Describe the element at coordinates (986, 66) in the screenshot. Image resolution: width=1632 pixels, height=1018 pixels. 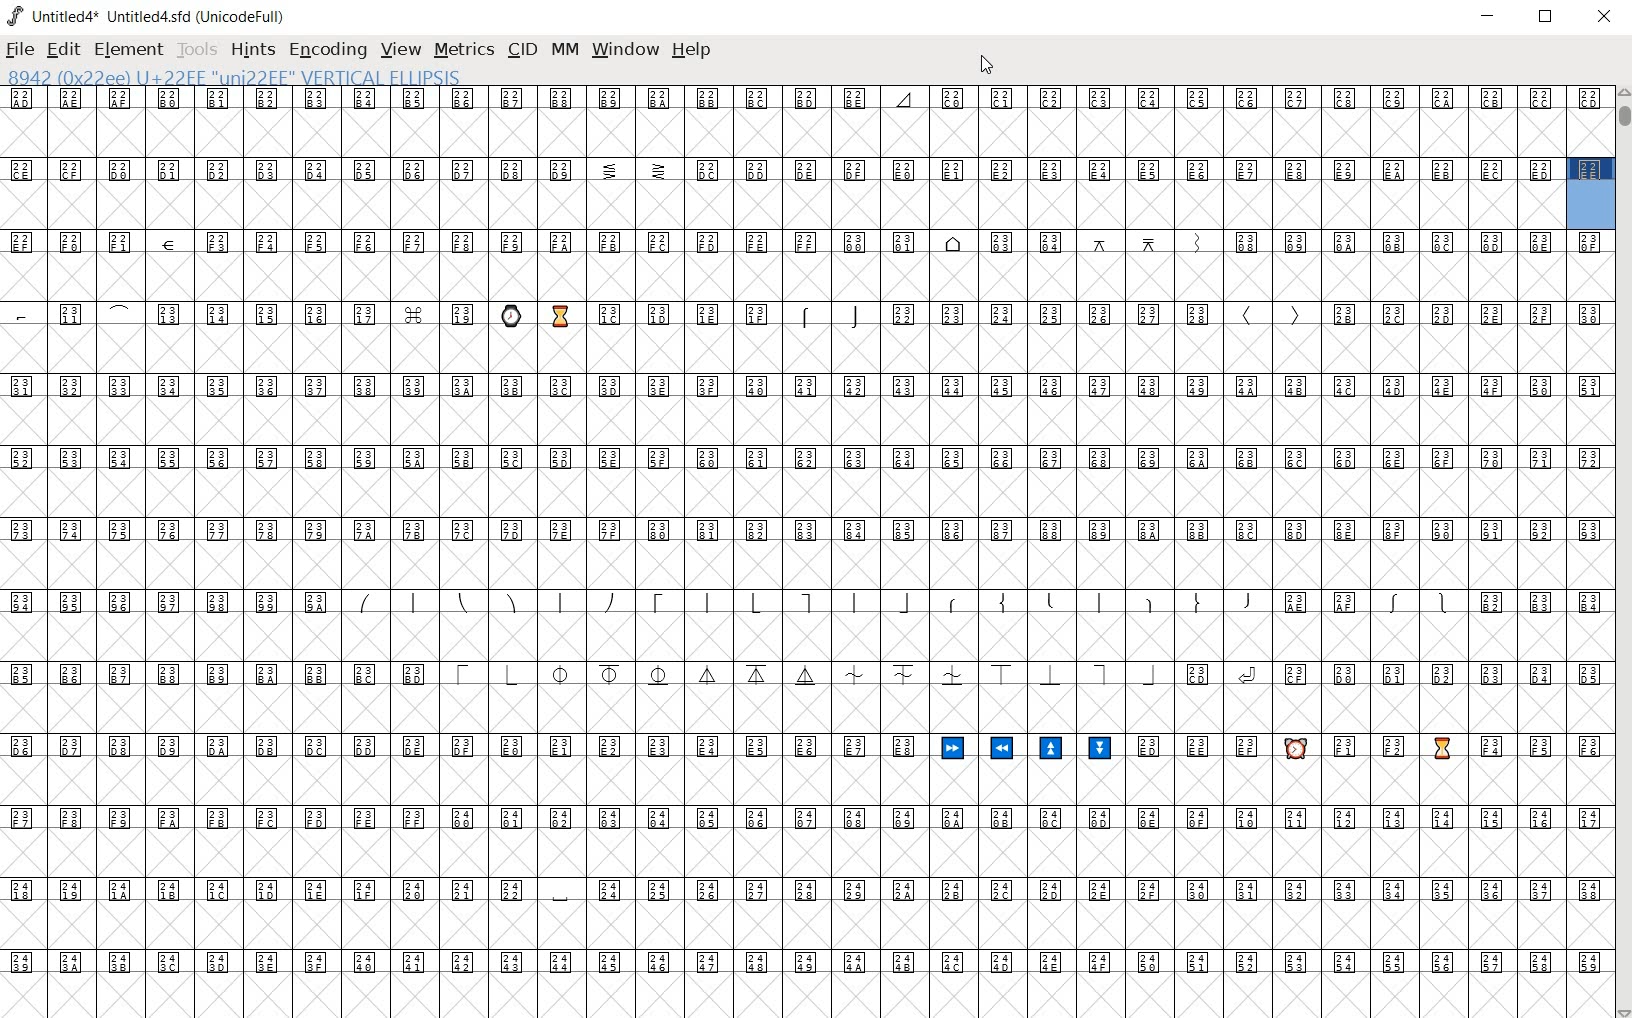
I see `CURSOR` at that location.